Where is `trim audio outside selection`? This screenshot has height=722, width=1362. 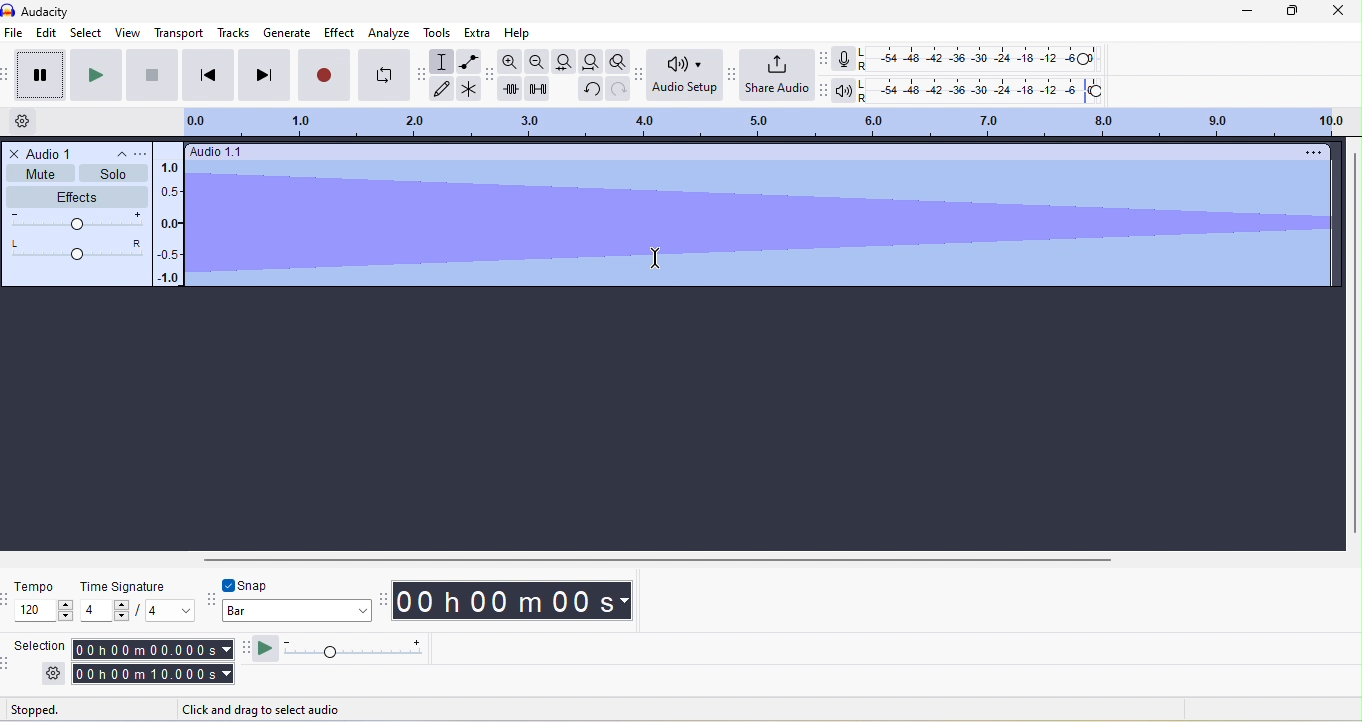
trim audio outside selection is located at coordinates (510, 88).